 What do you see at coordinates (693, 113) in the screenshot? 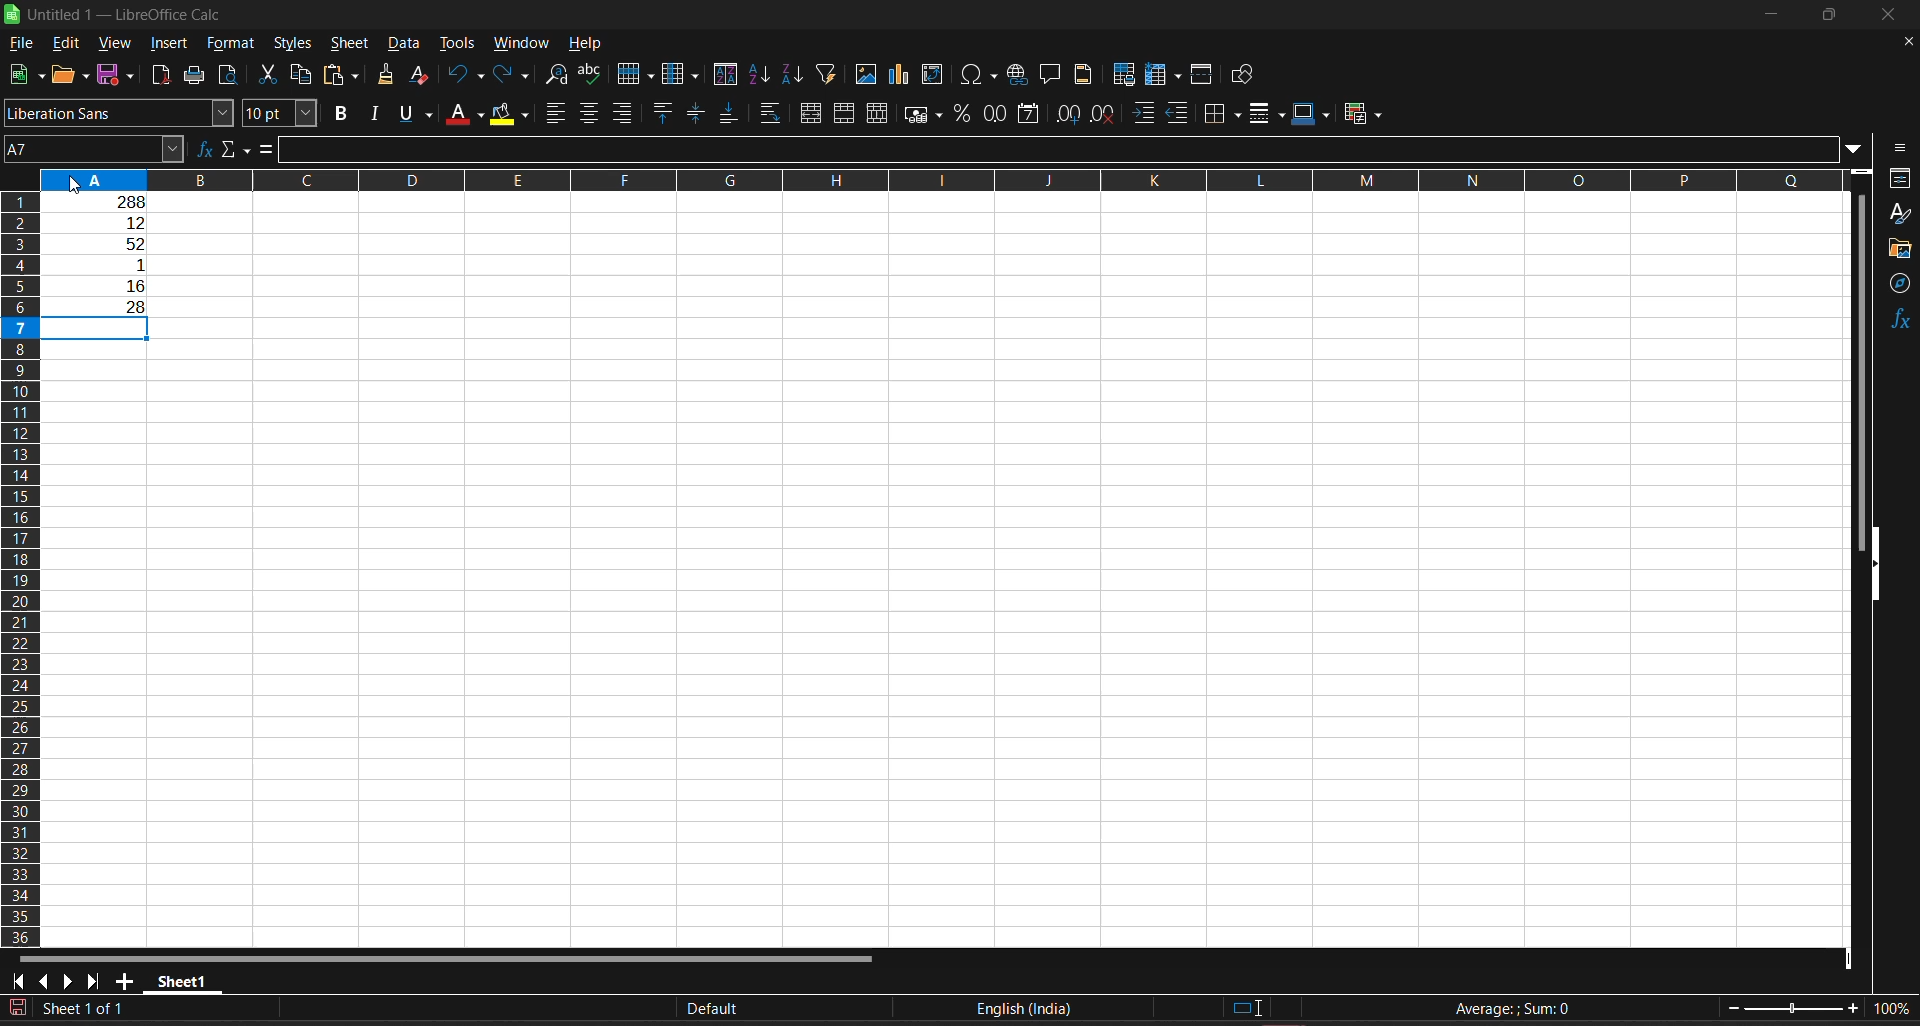
I see `center vertically` at bounding box center [693, 113].